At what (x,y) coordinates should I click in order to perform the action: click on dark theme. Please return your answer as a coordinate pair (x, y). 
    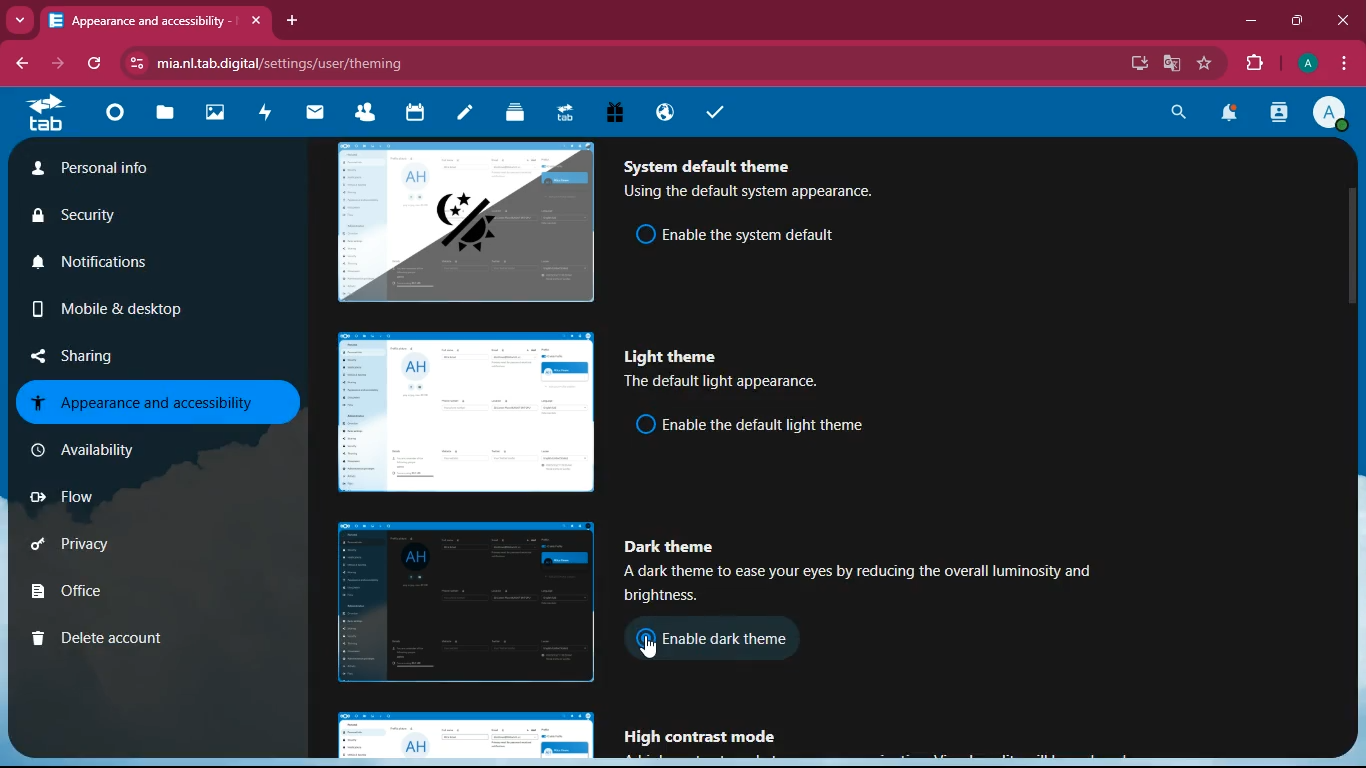
    Looking at the image, I should click on (680, 547).